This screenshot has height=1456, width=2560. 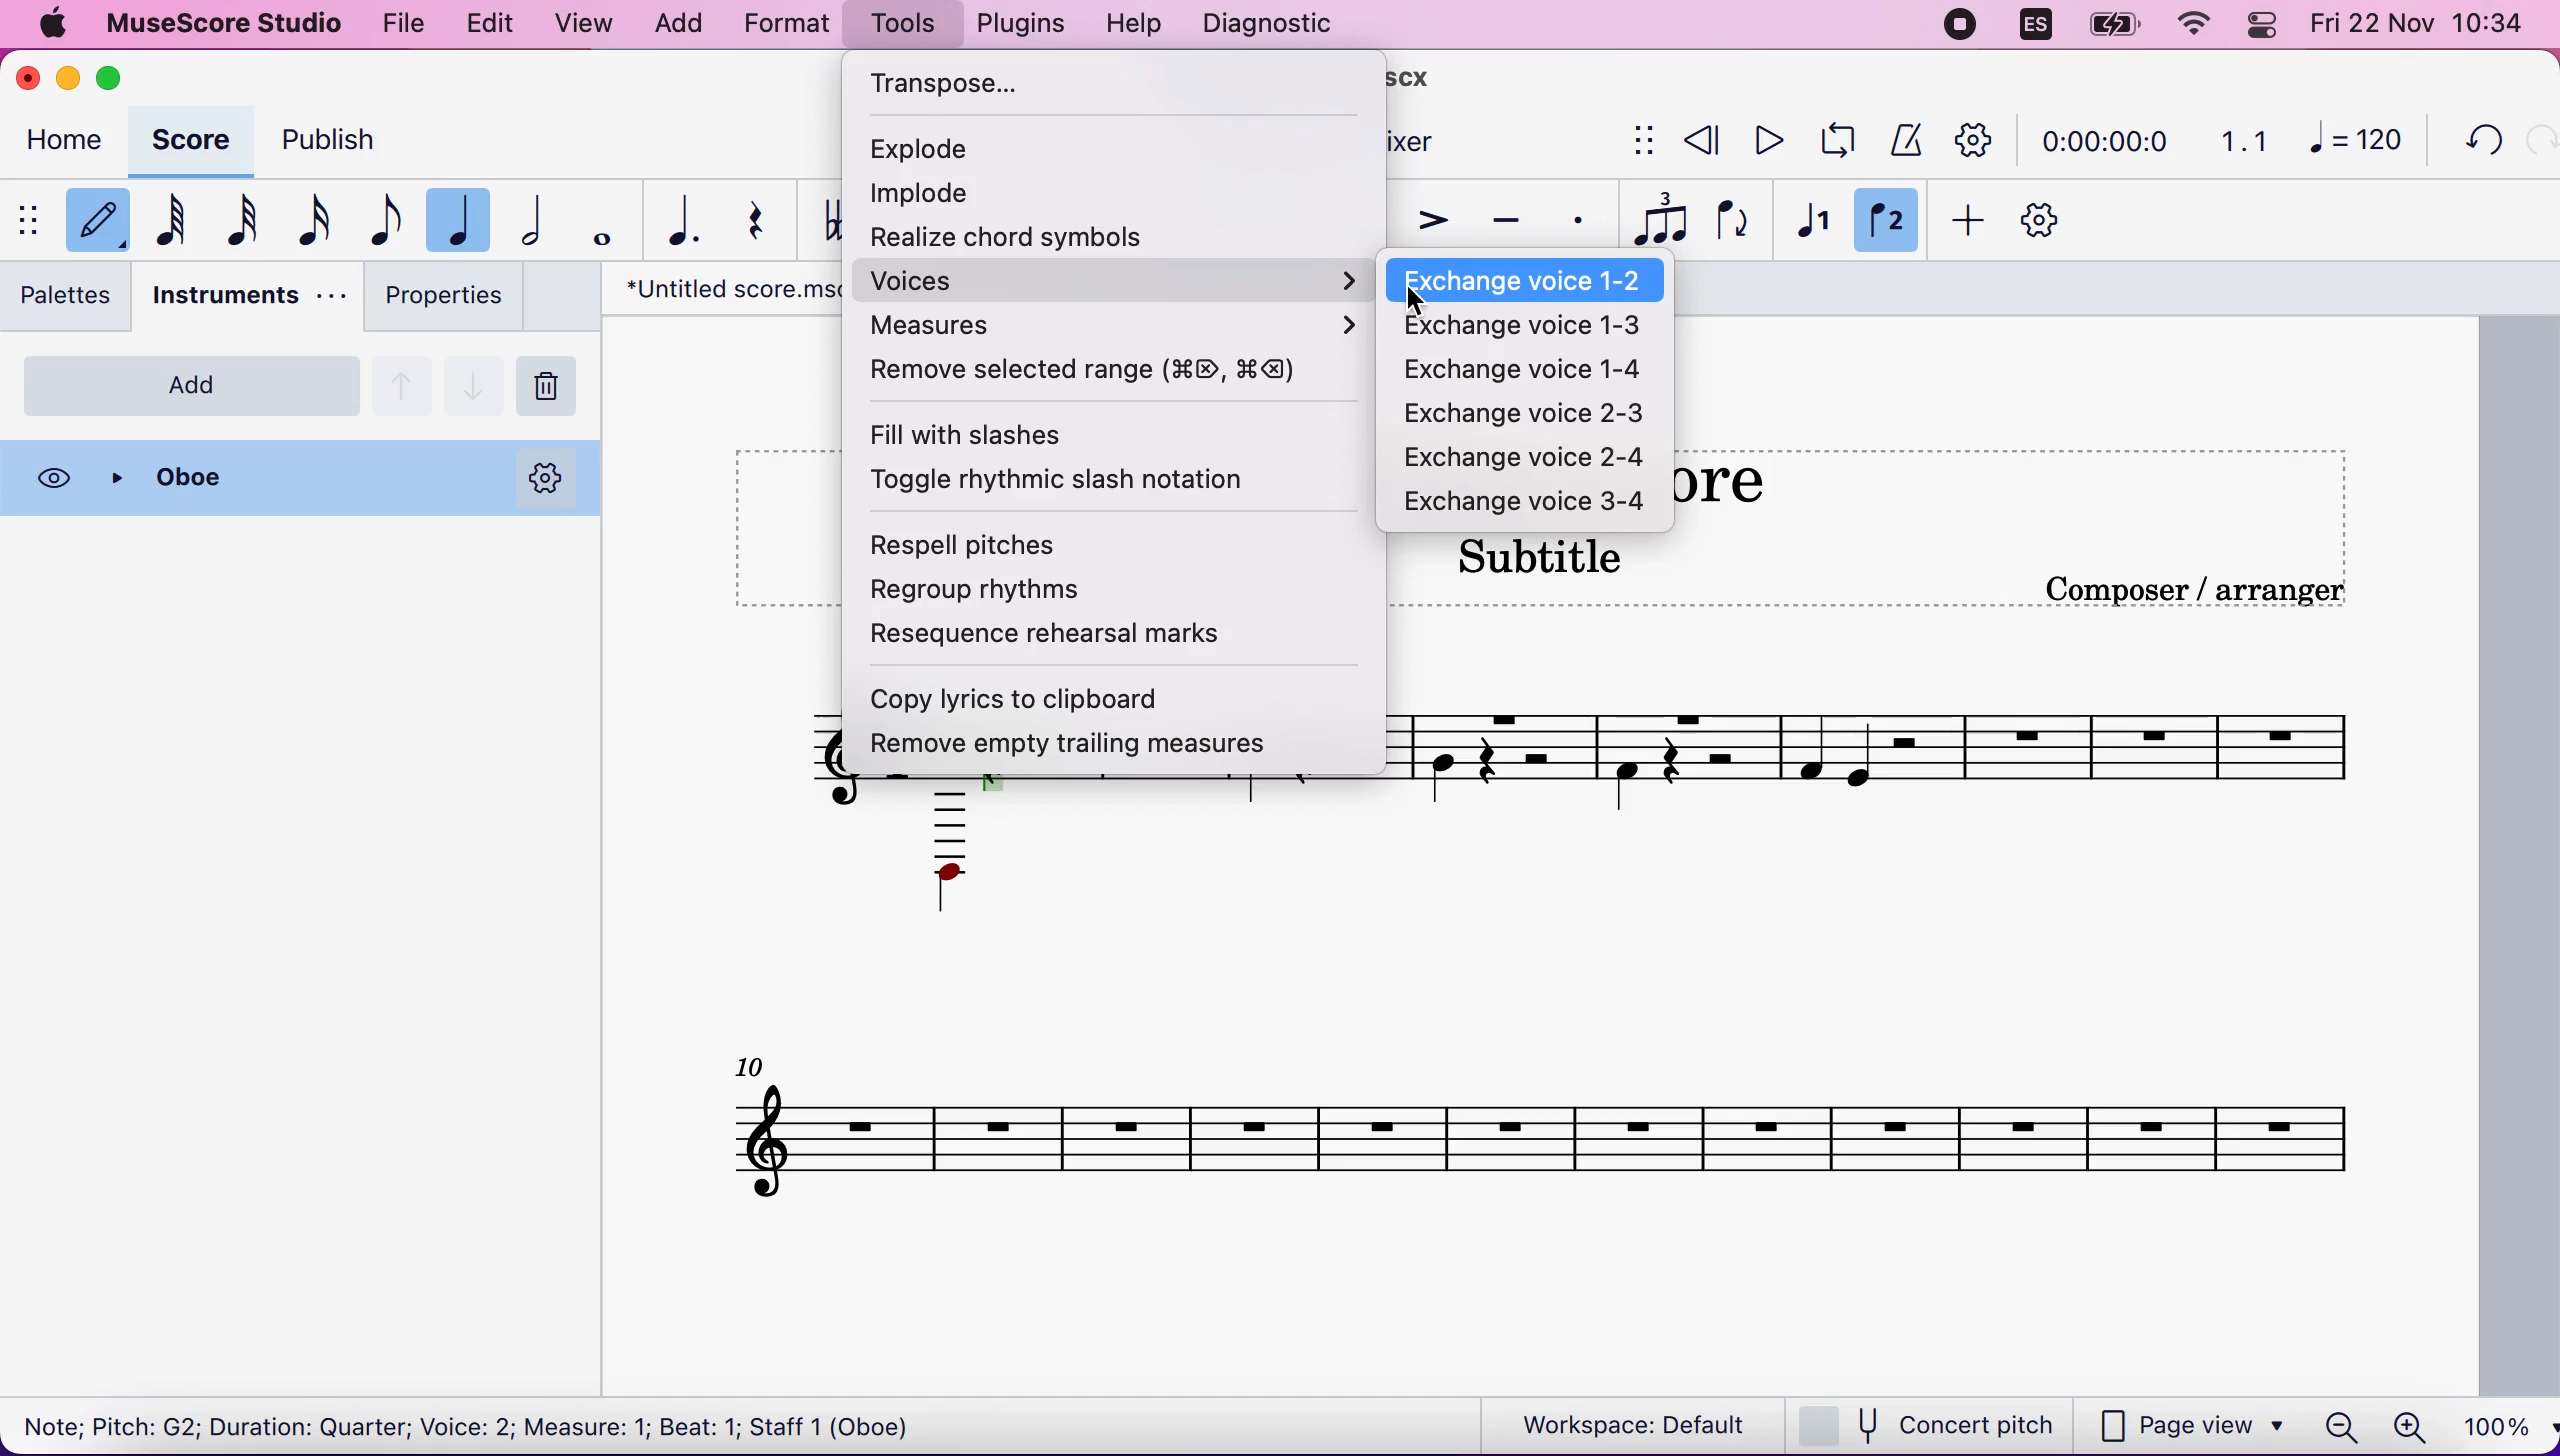 I want to click on text, so click(x=2191, y=594).